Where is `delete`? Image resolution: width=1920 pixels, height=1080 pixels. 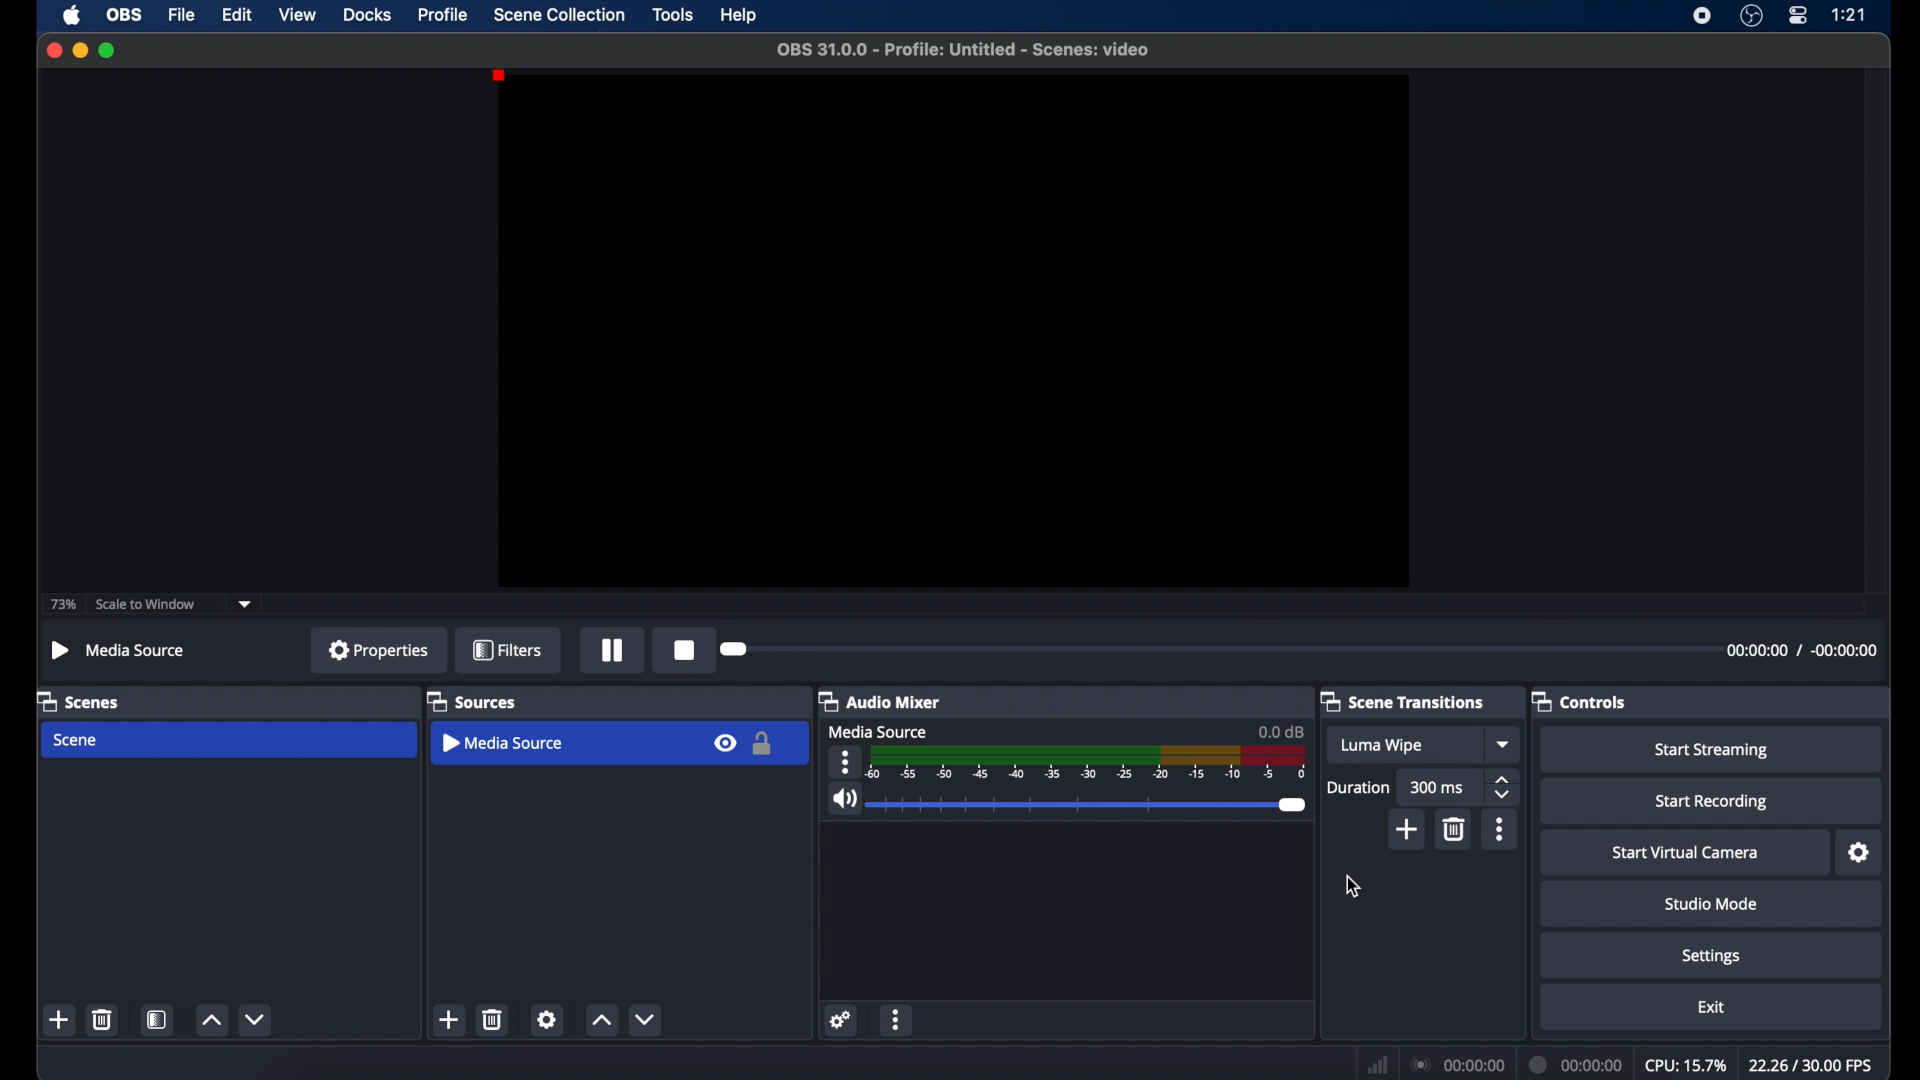 delete is located at coordinates (1454, 829).